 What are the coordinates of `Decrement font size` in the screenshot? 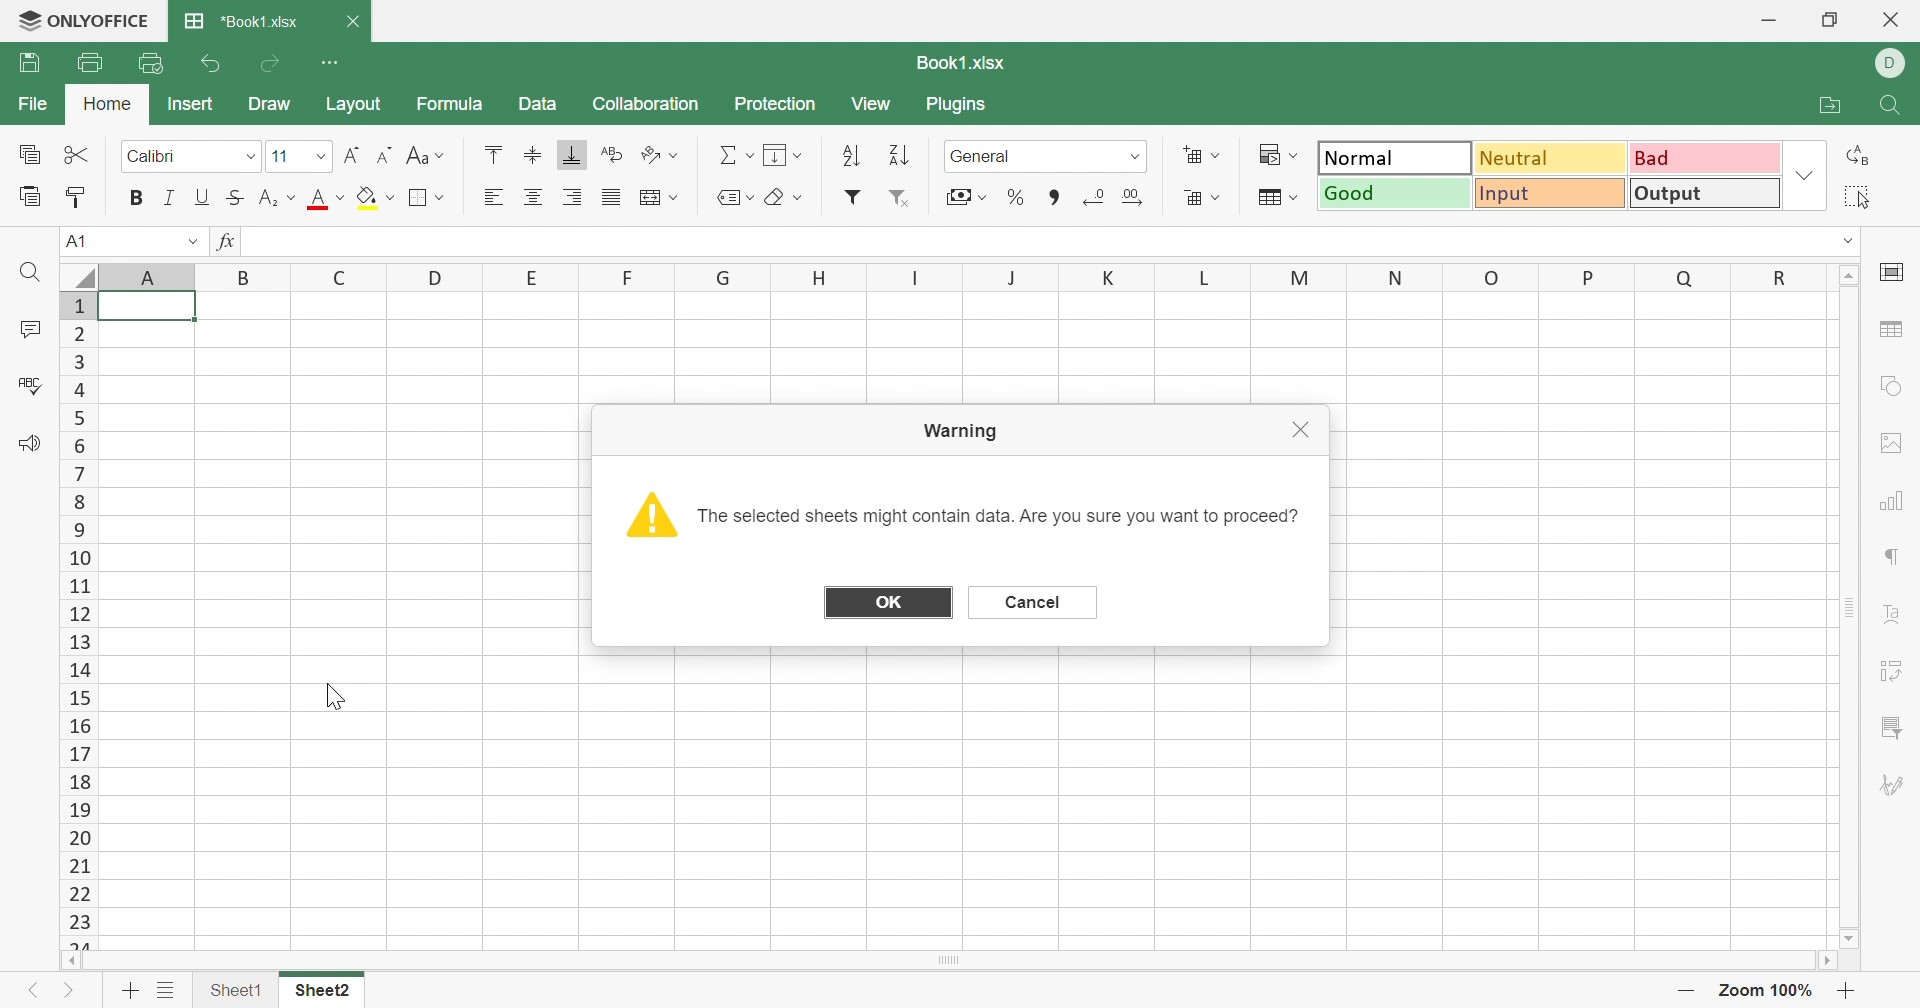 It's located at (382, 153).